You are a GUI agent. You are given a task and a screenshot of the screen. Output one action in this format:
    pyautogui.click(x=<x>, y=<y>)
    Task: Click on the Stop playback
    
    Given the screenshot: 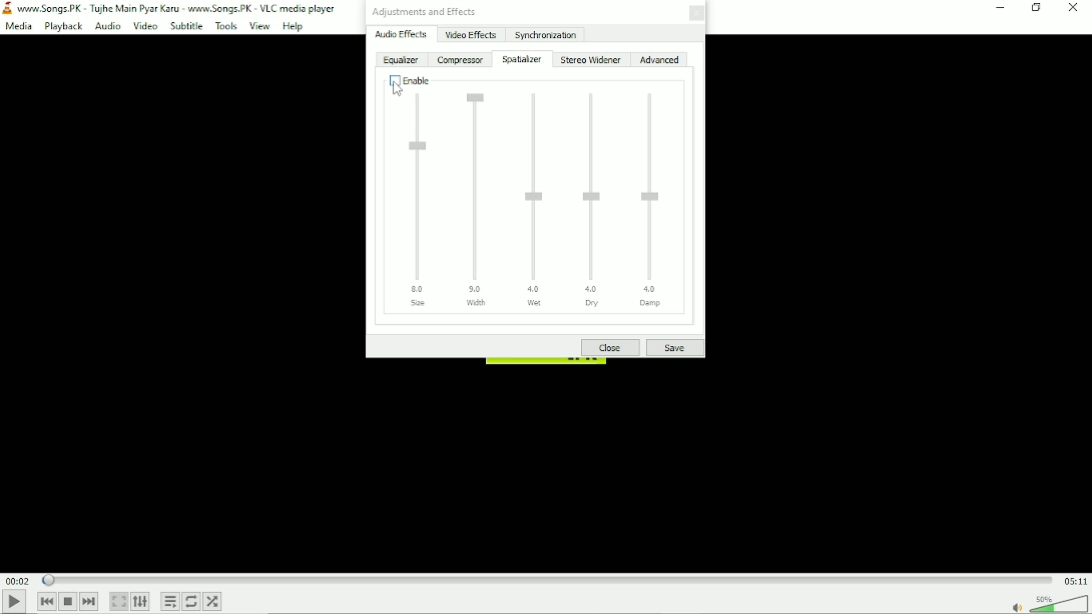 What is the action you would take?
    pyautogui.click(x=68, y=602)
    